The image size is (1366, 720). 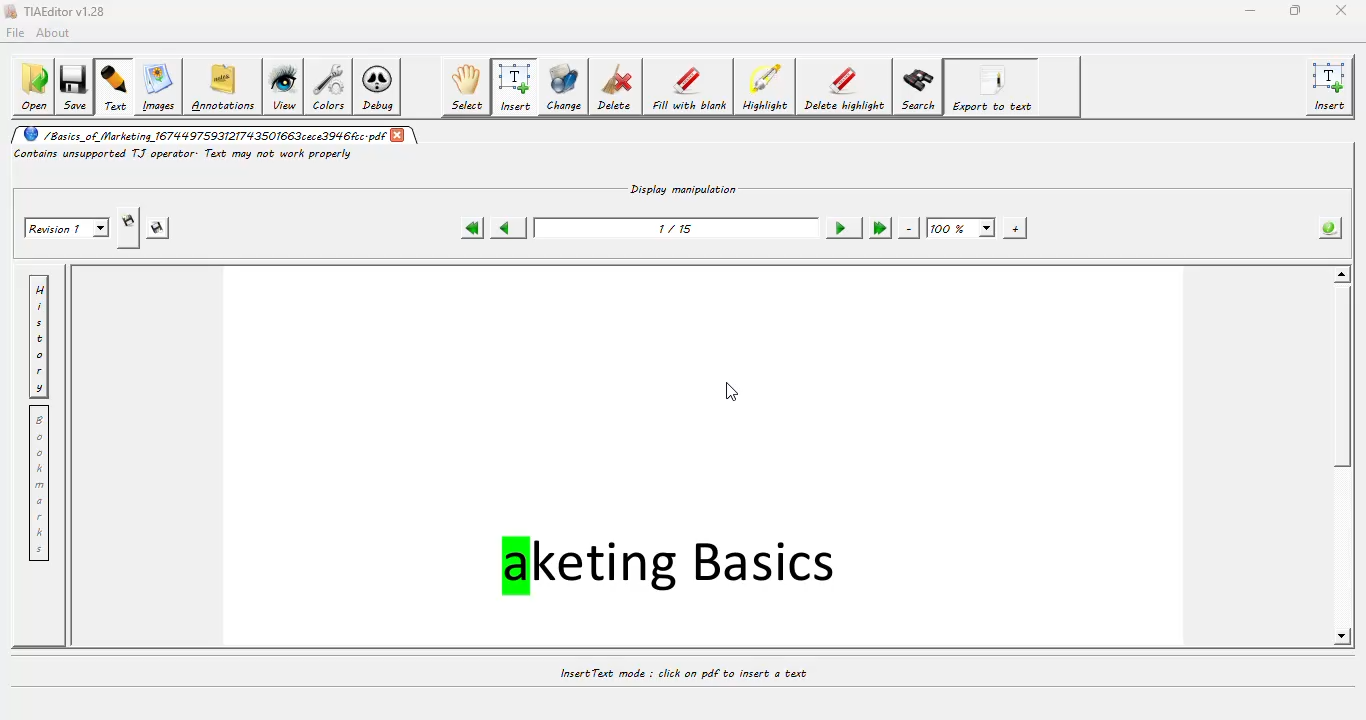 What do you see at coordinates (381, 89) in the screenshot?
I see `debug` at bounding box center [381, 89].